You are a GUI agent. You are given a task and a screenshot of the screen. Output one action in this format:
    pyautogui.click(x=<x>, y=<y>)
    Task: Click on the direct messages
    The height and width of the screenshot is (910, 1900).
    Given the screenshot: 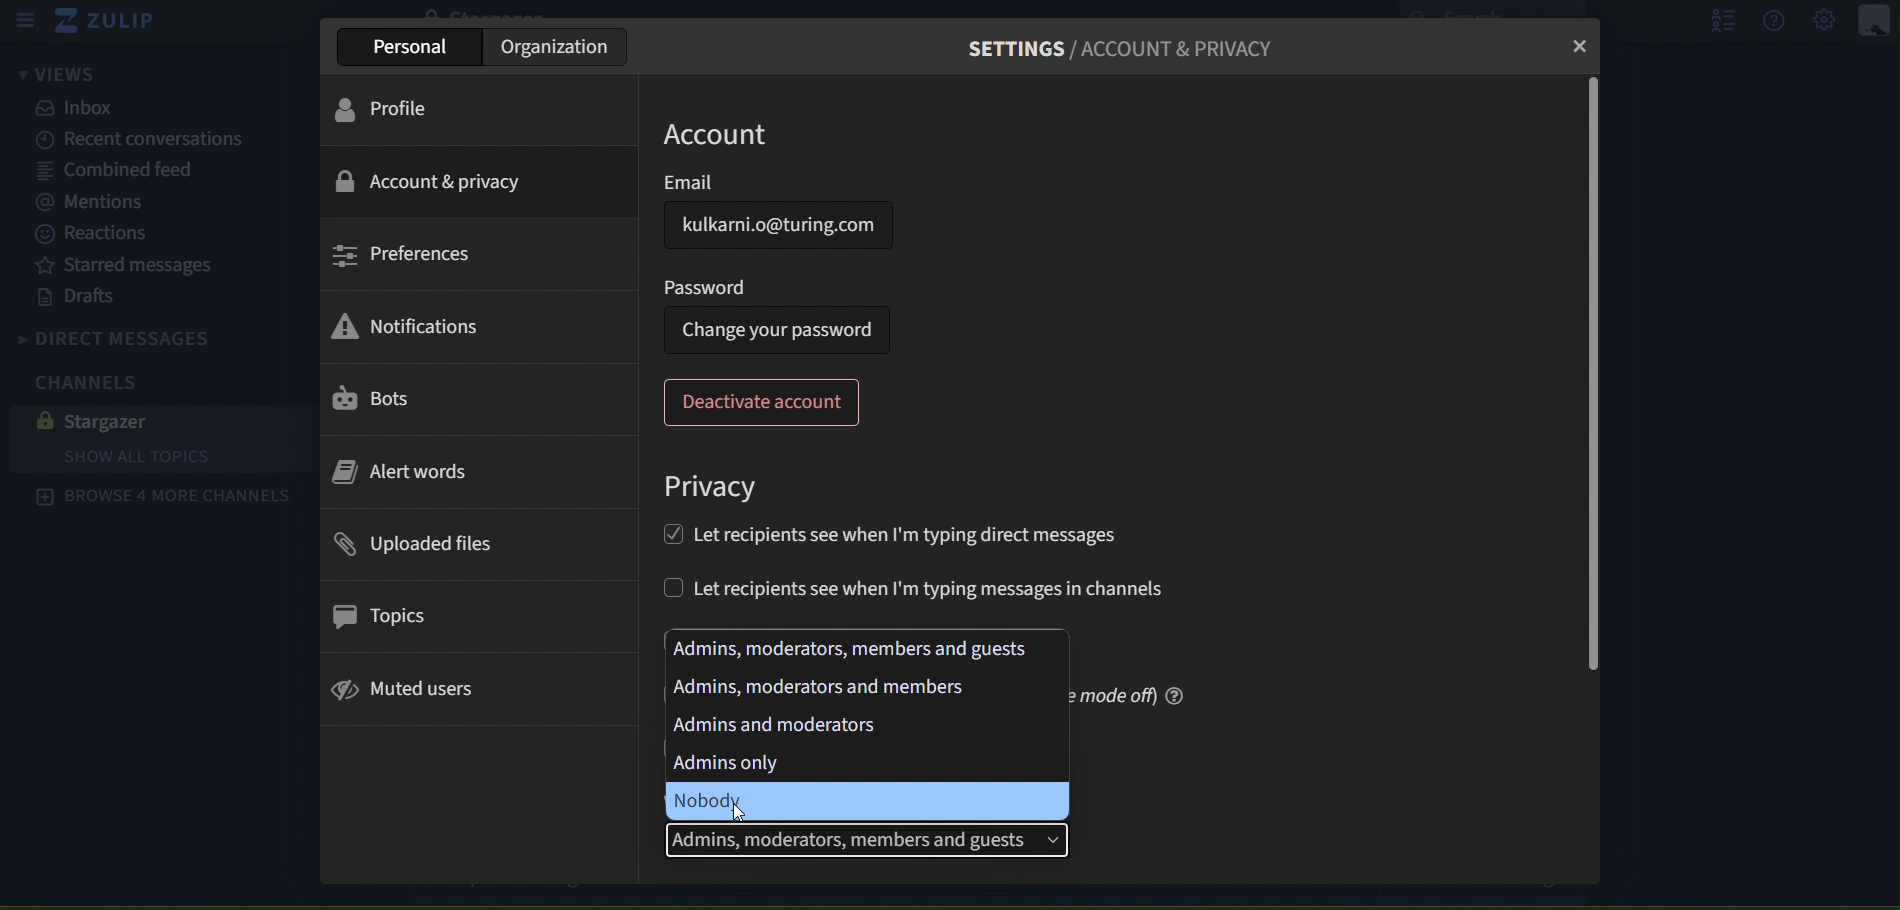 What is the action you would take?
    pyautogui.click(x=156, y=335)
    